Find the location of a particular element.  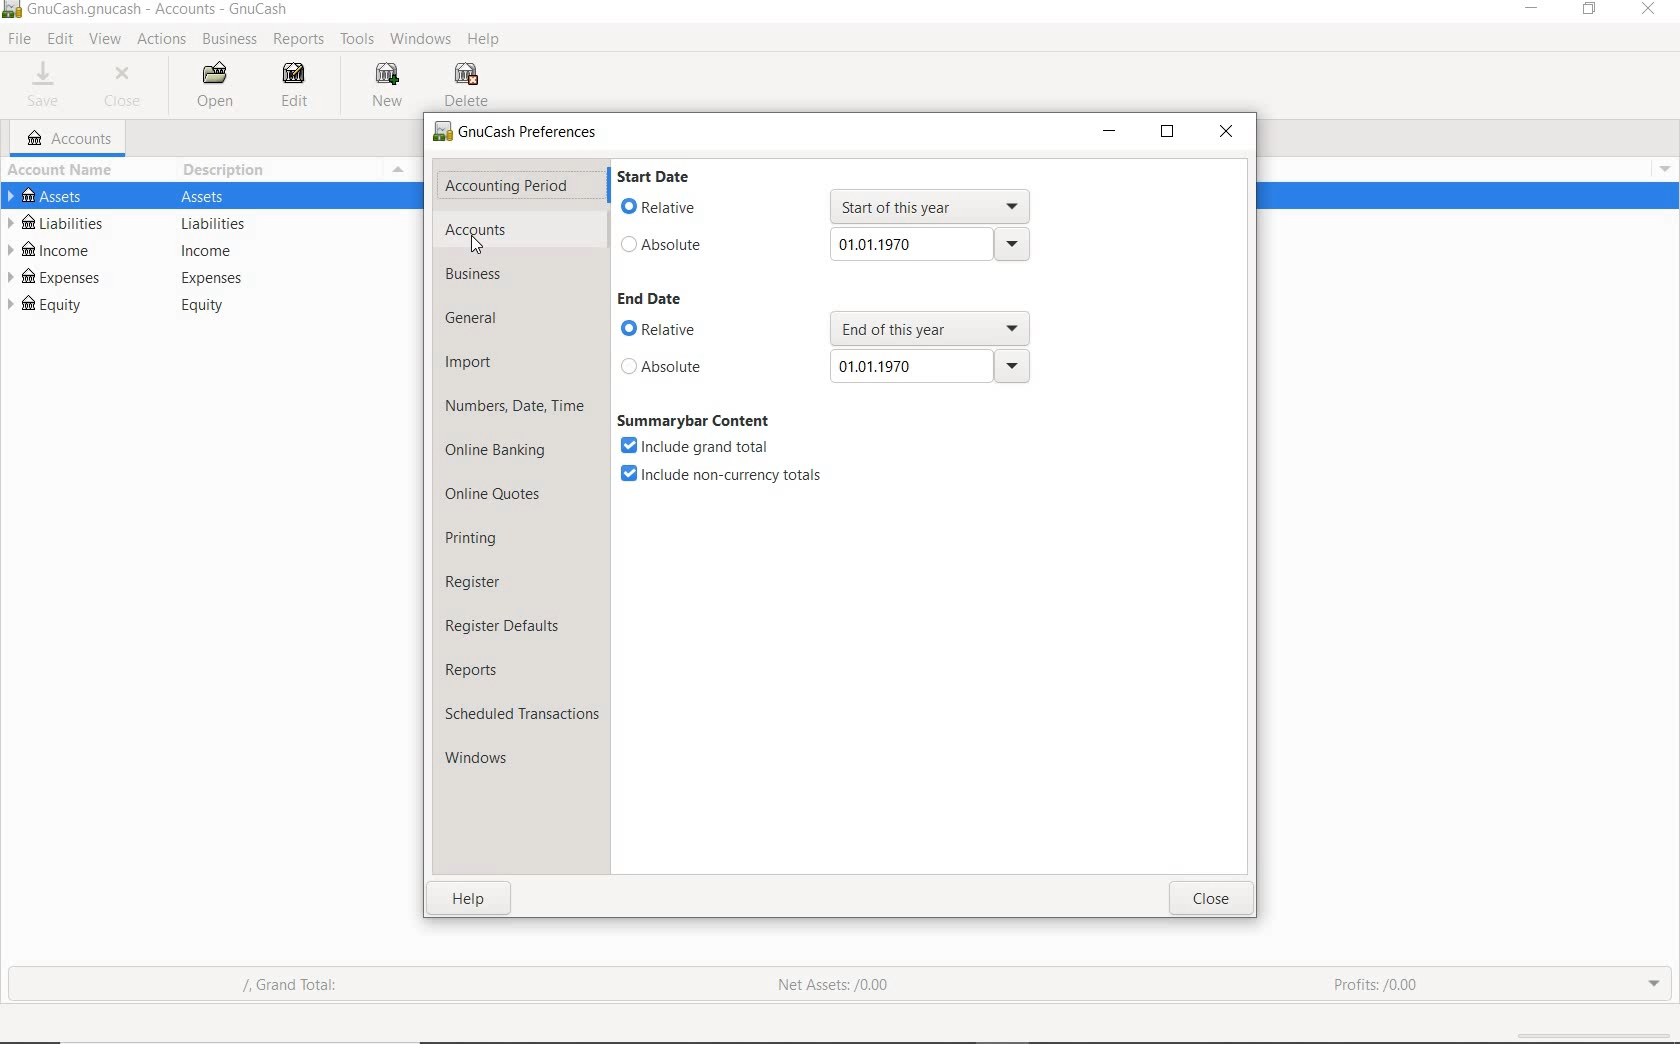

online quotes is located at coordinates (500, 496).